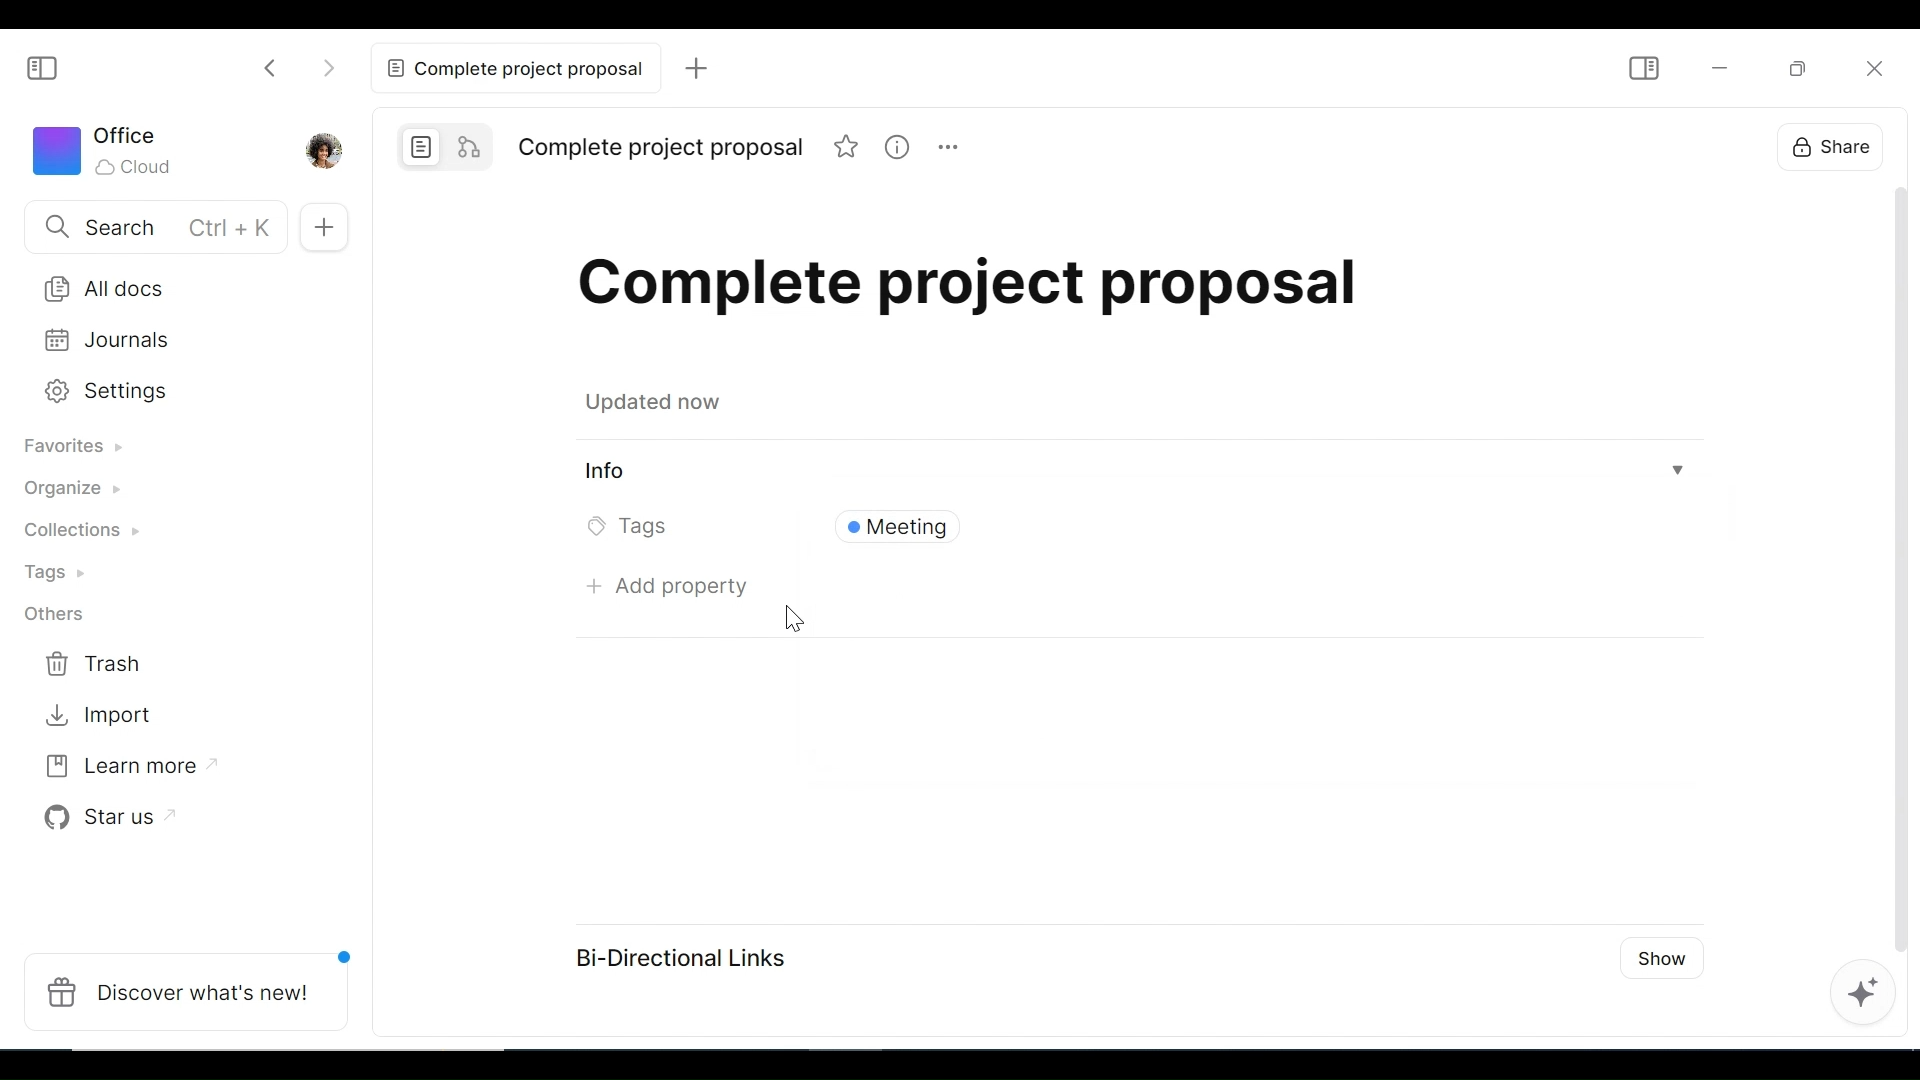  I want to click on Collections, so click(94, 533).